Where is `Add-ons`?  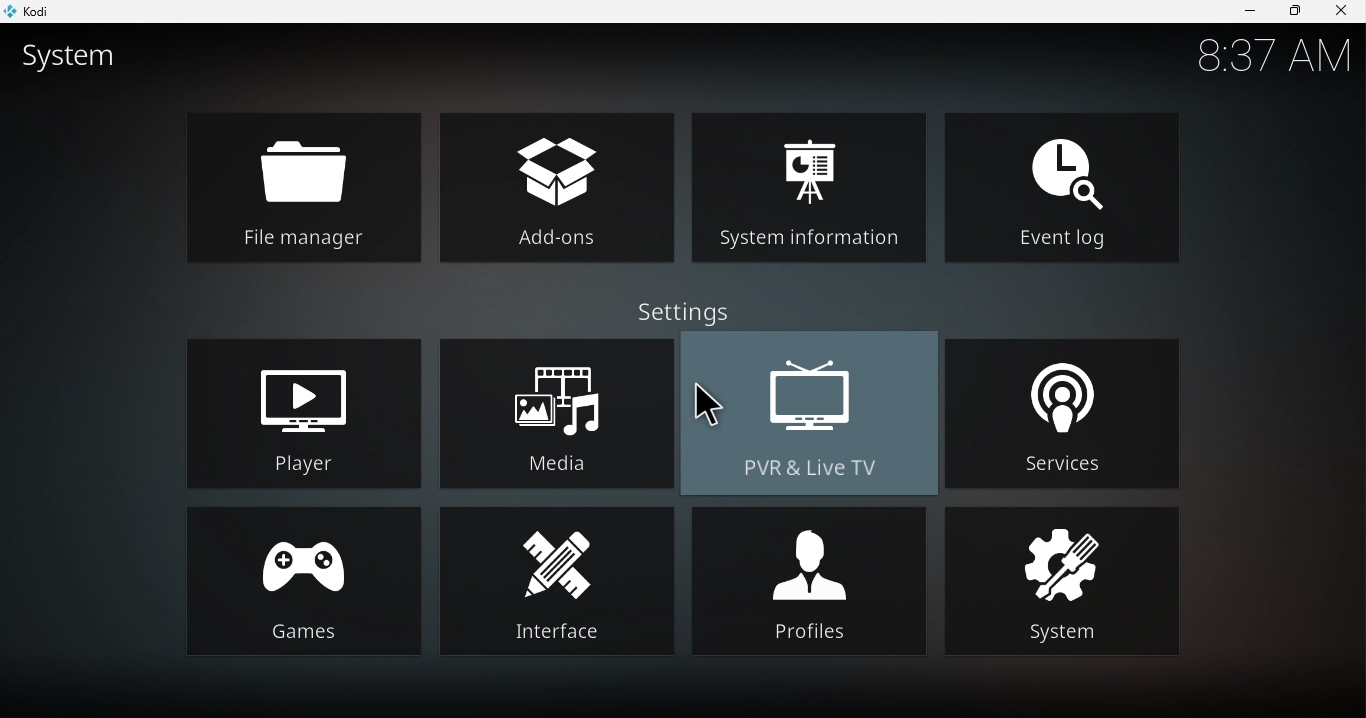
Add-ons is located at coordinates (553, 186).